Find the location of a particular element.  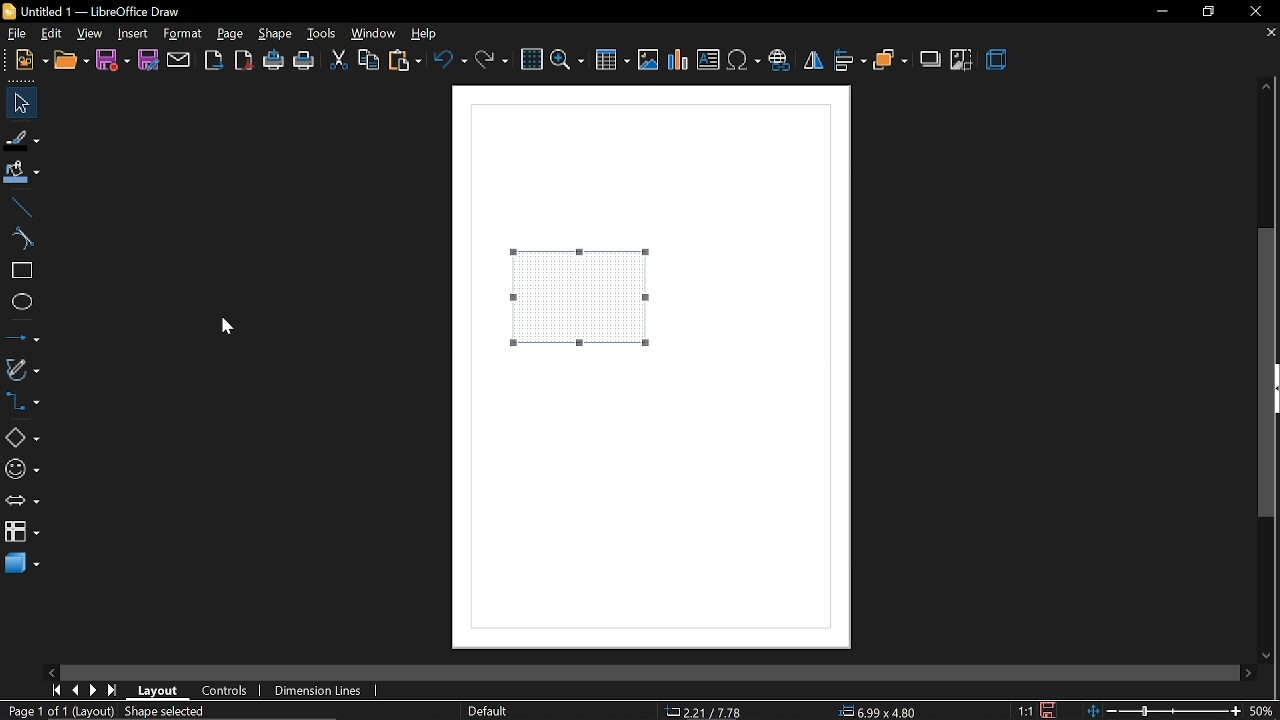

insert text is located at coordinates (708, 60).